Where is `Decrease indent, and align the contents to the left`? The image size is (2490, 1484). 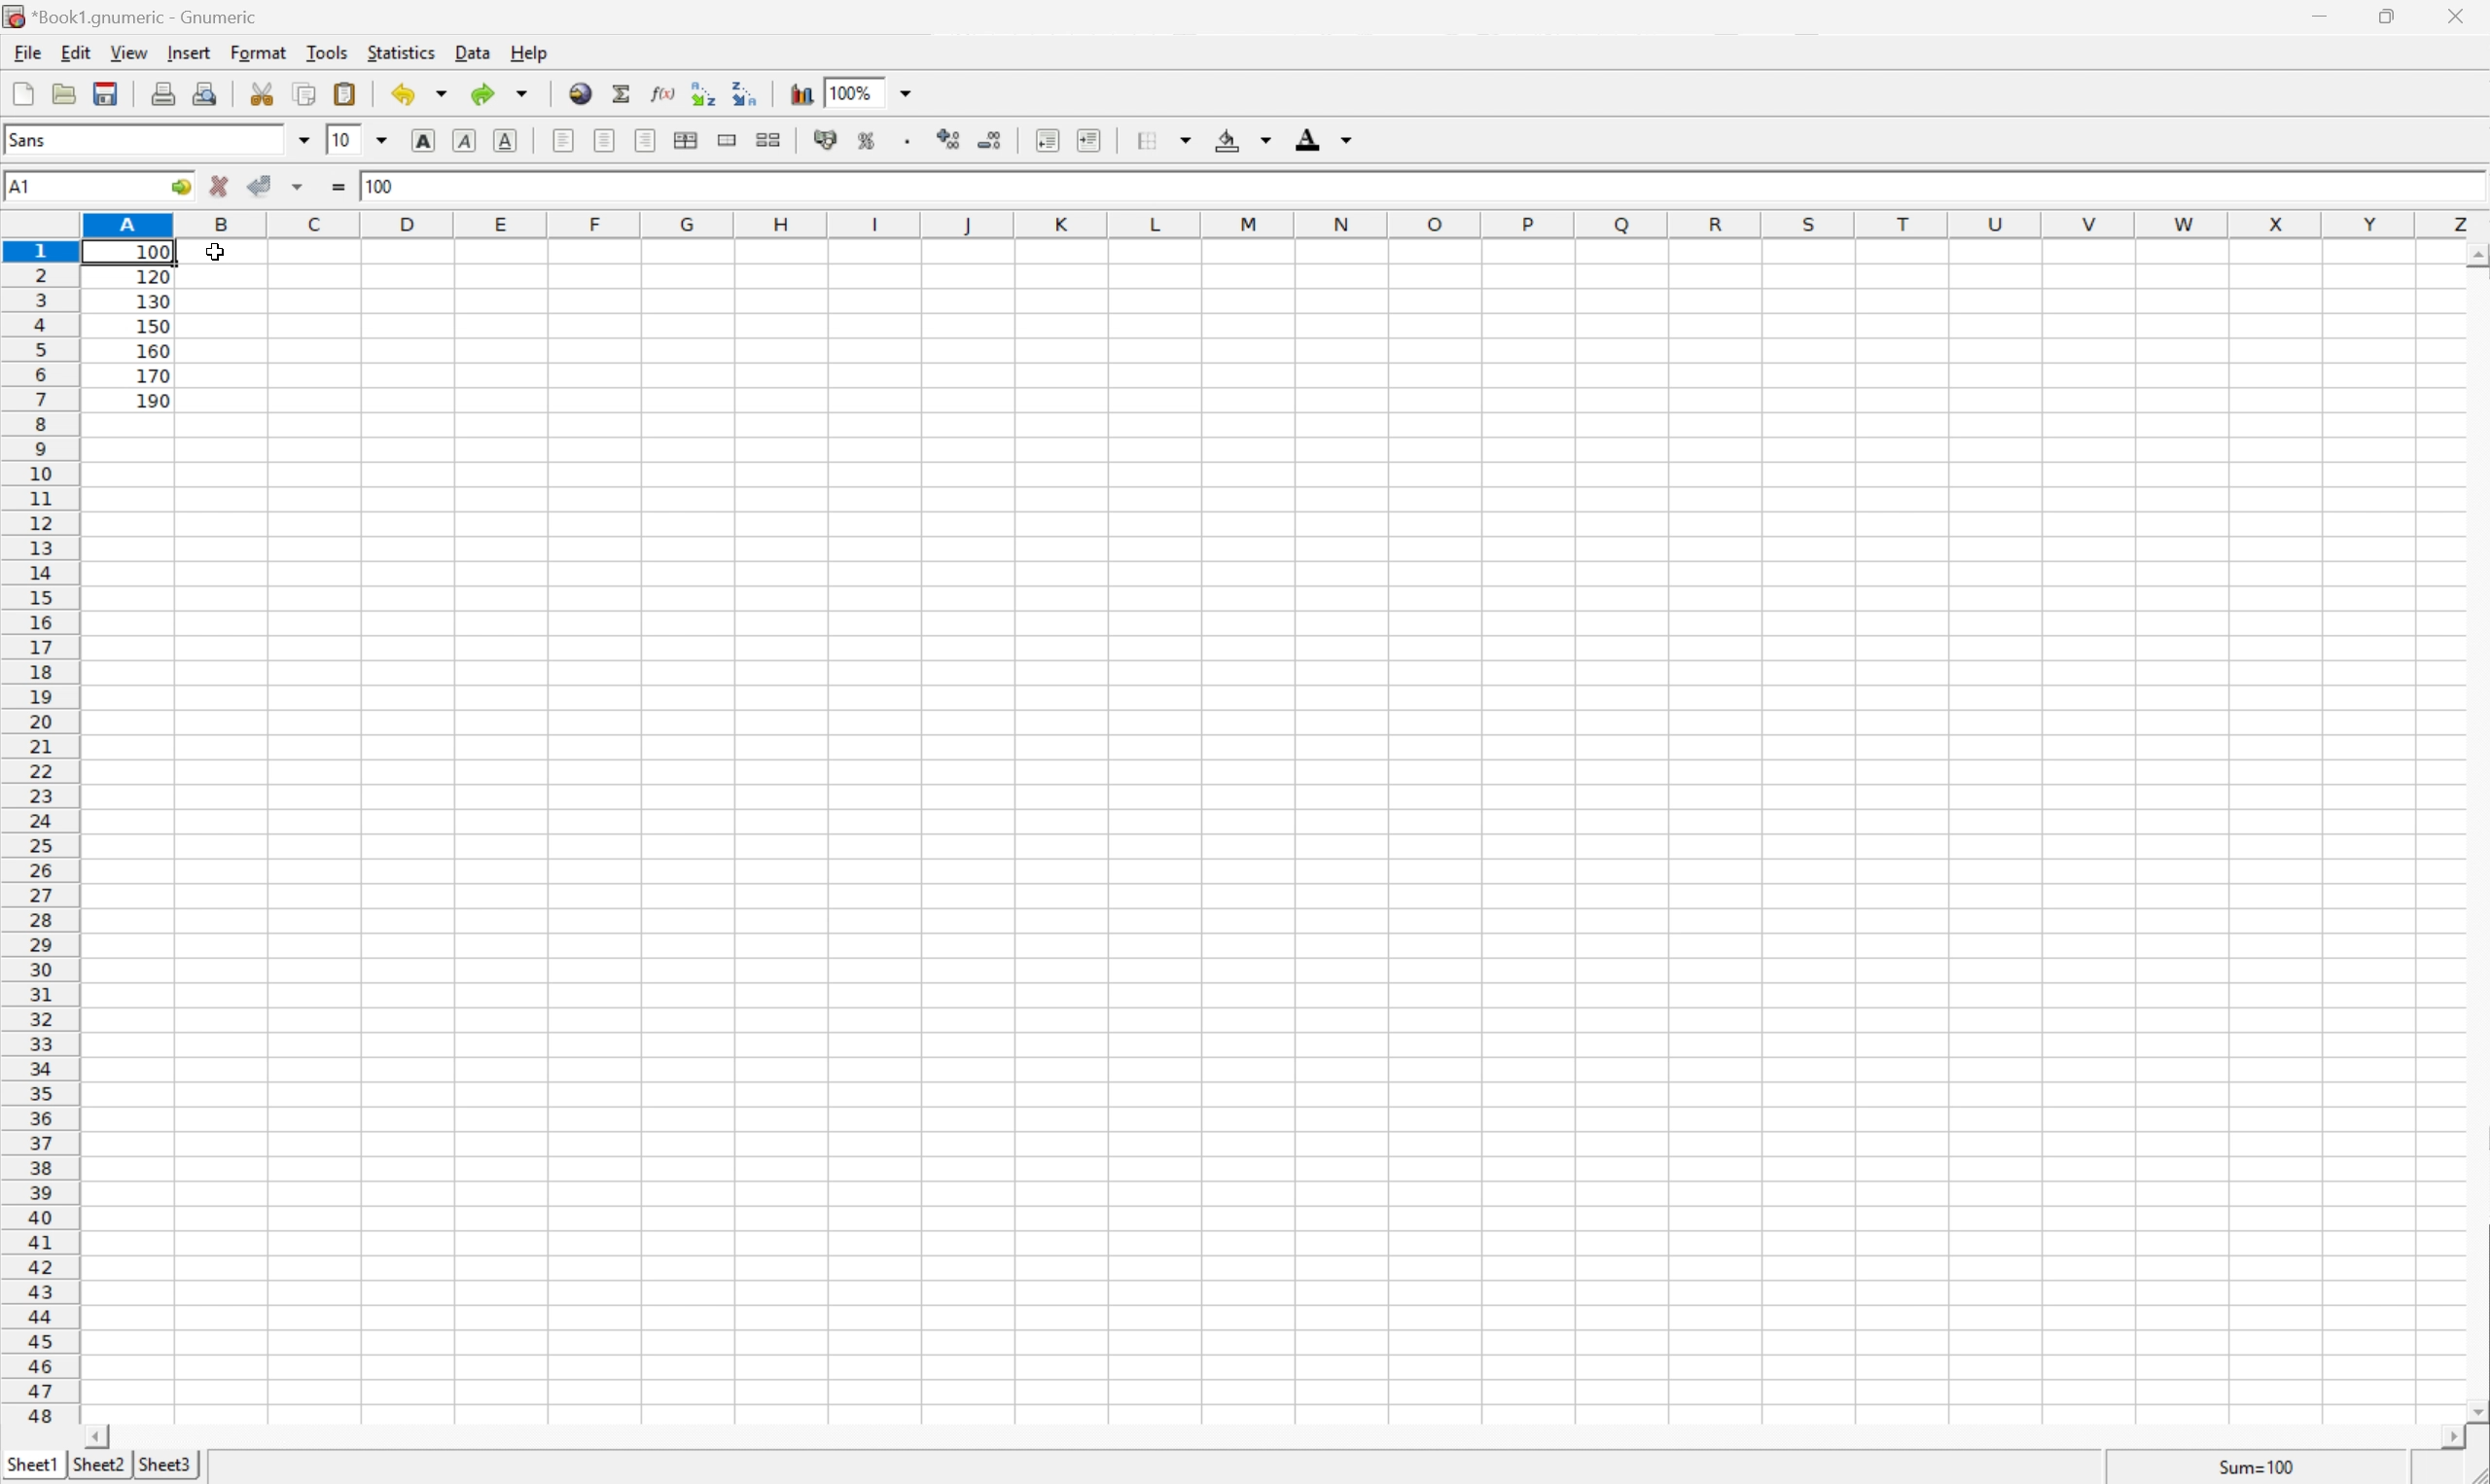 Decrease indent, and align the contents to the left is located at coordinates (1046, 140).